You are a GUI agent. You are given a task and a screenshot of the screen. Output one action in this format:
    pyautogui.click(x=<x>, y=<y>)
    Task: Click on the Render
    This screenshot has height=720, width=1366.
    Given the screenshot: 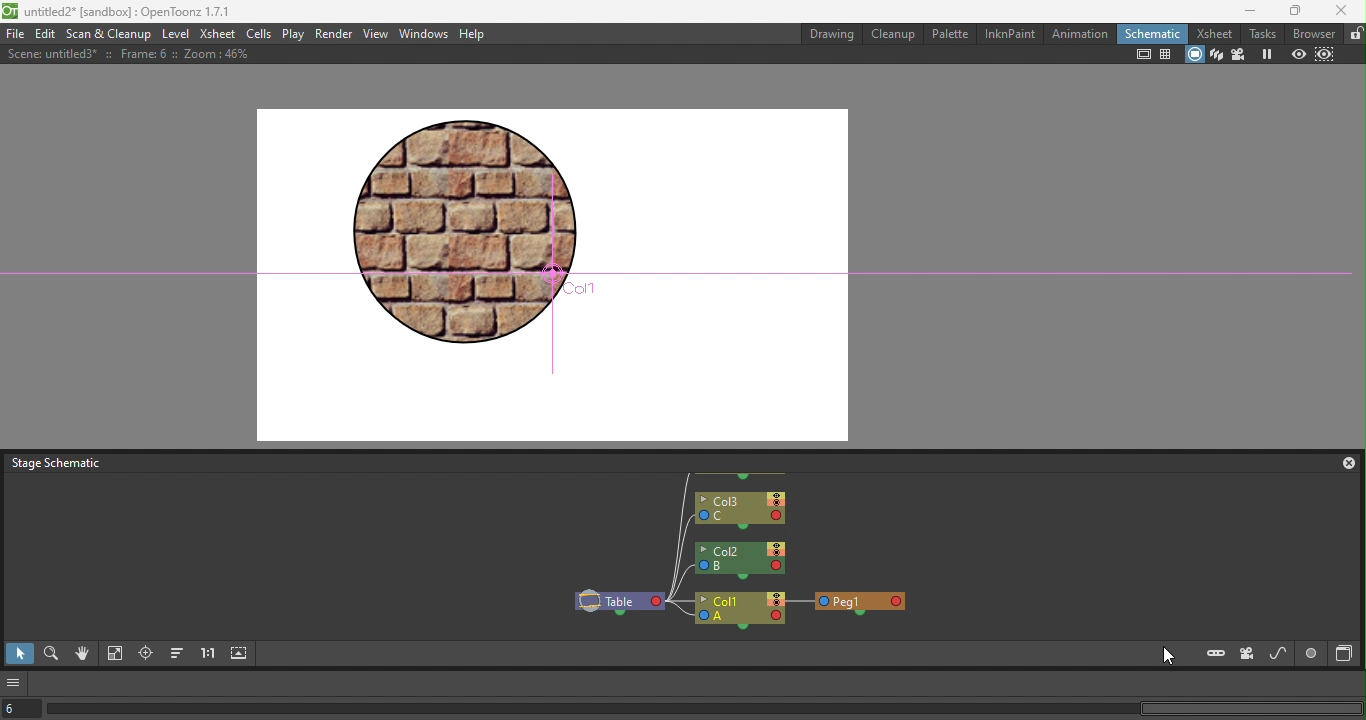 What is the action you would take?
    pyautogui.click(x=335, y=34)
    